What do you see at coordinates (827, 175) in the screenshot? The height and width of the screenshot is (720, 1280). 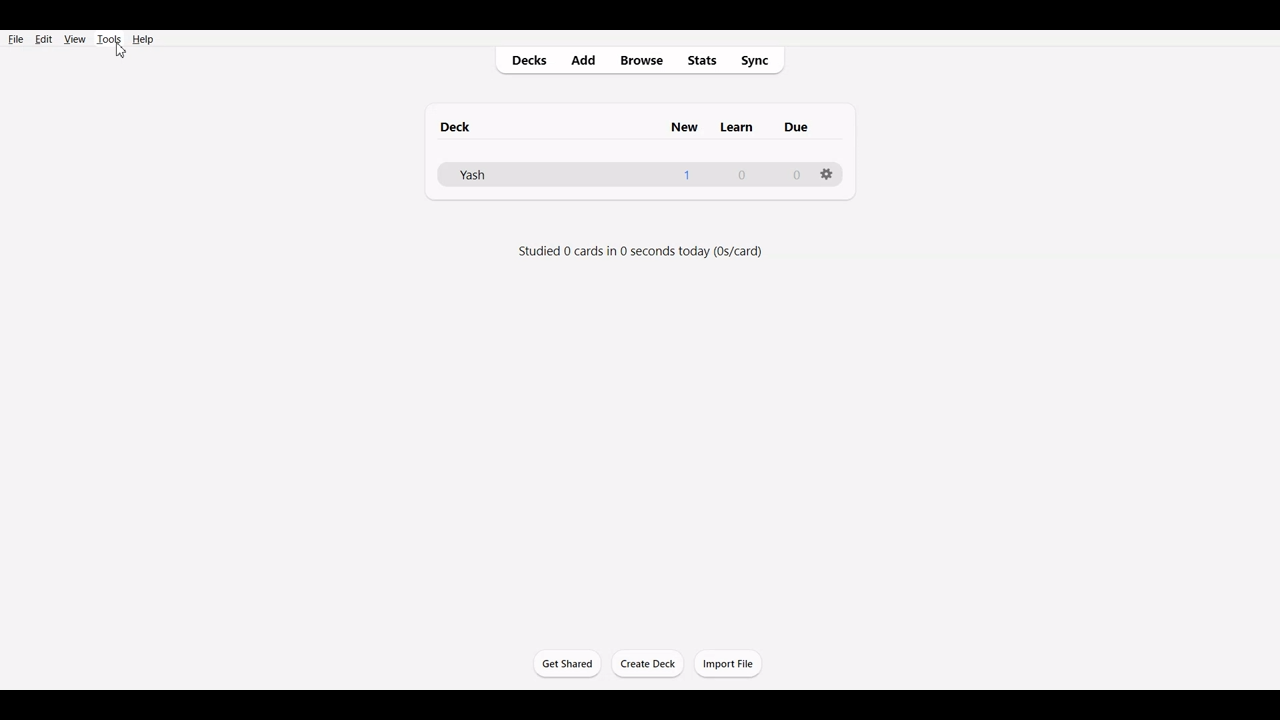 I see `Settings` at bounding box center [827, 175].